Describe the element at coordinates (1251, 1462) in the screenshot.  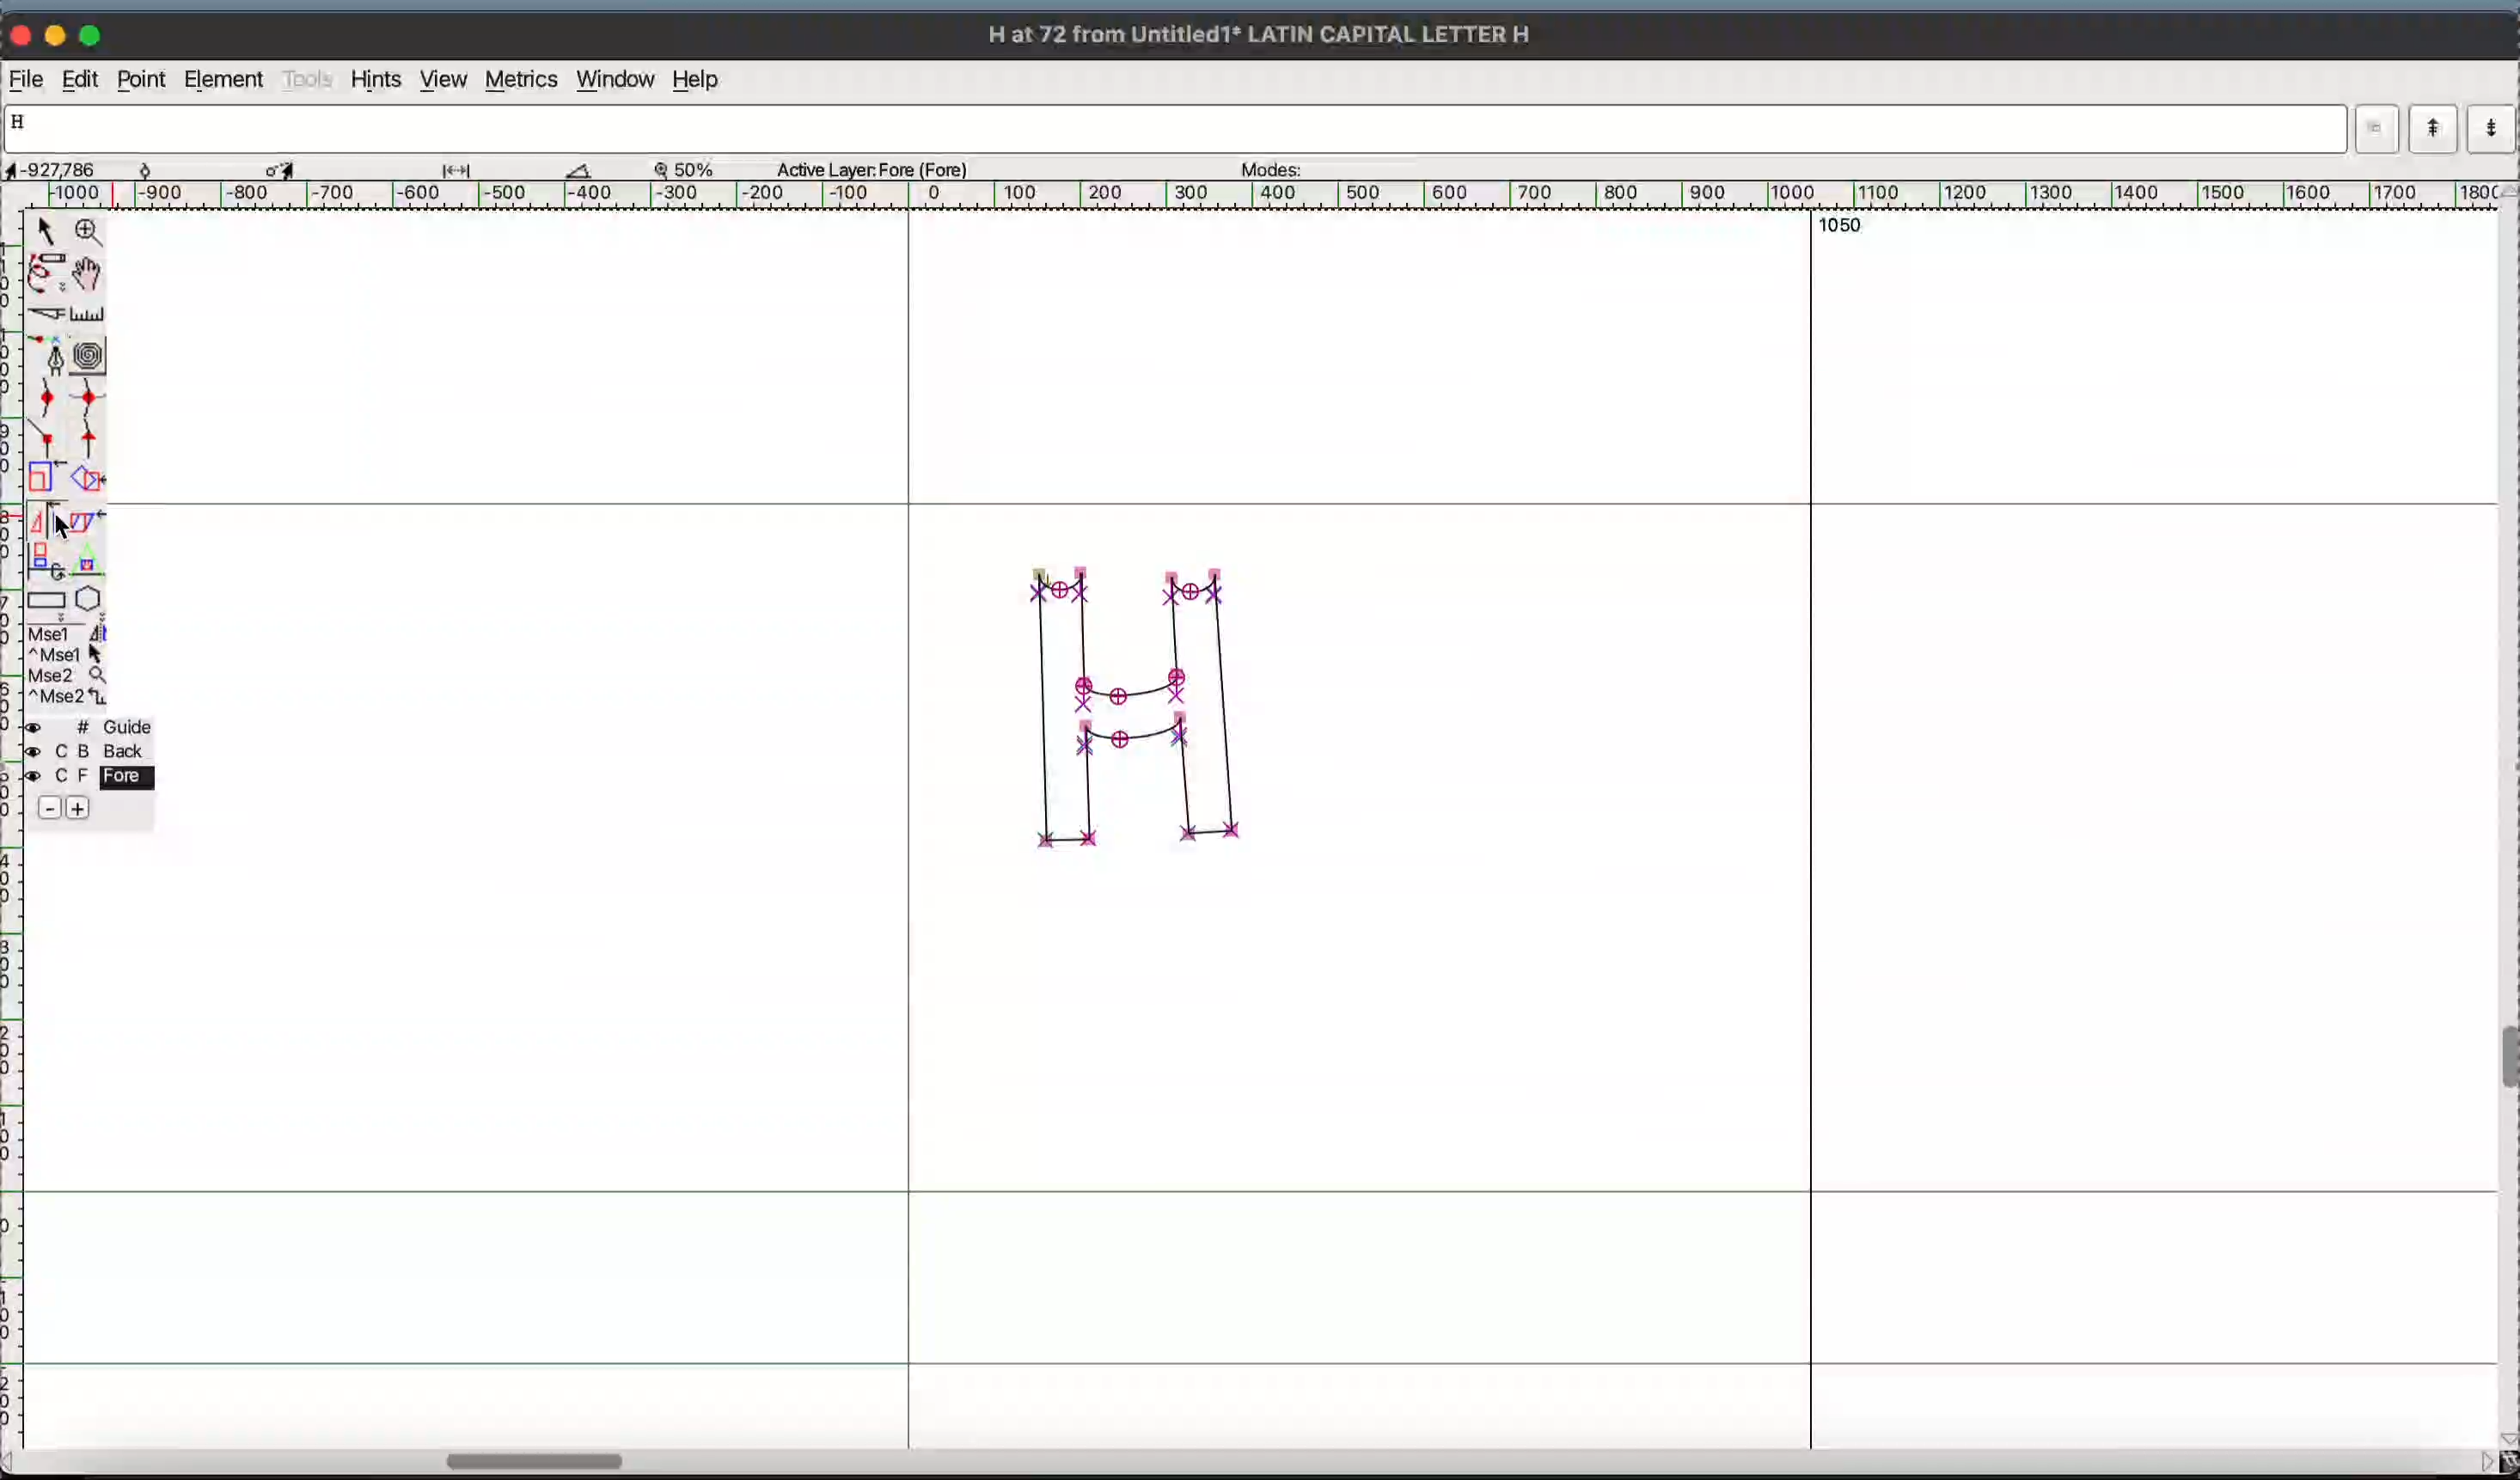
I see `horizontal scrollbar` at that location.